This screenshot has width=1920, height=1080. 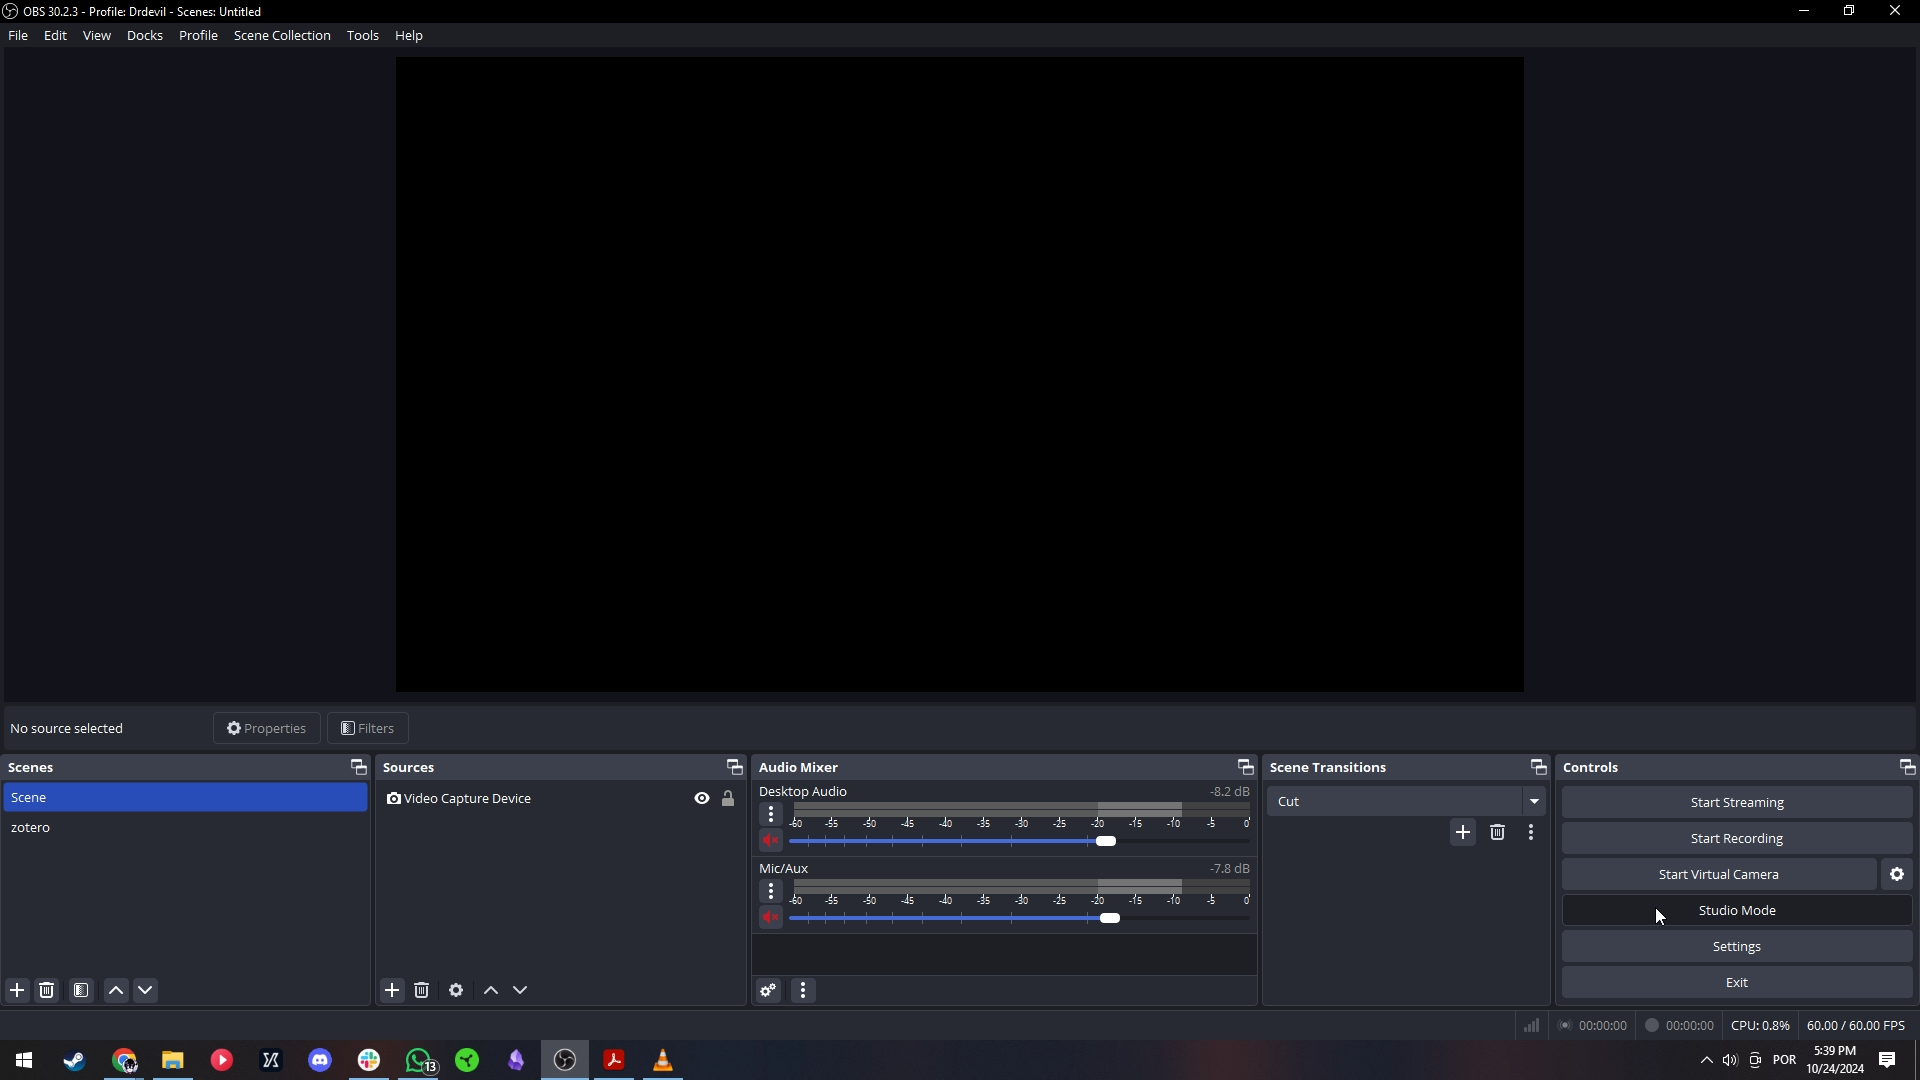 What do you see at coordinates (266, 729) in the screenshot?
I see `Properties` at bounding box center [266, 729].